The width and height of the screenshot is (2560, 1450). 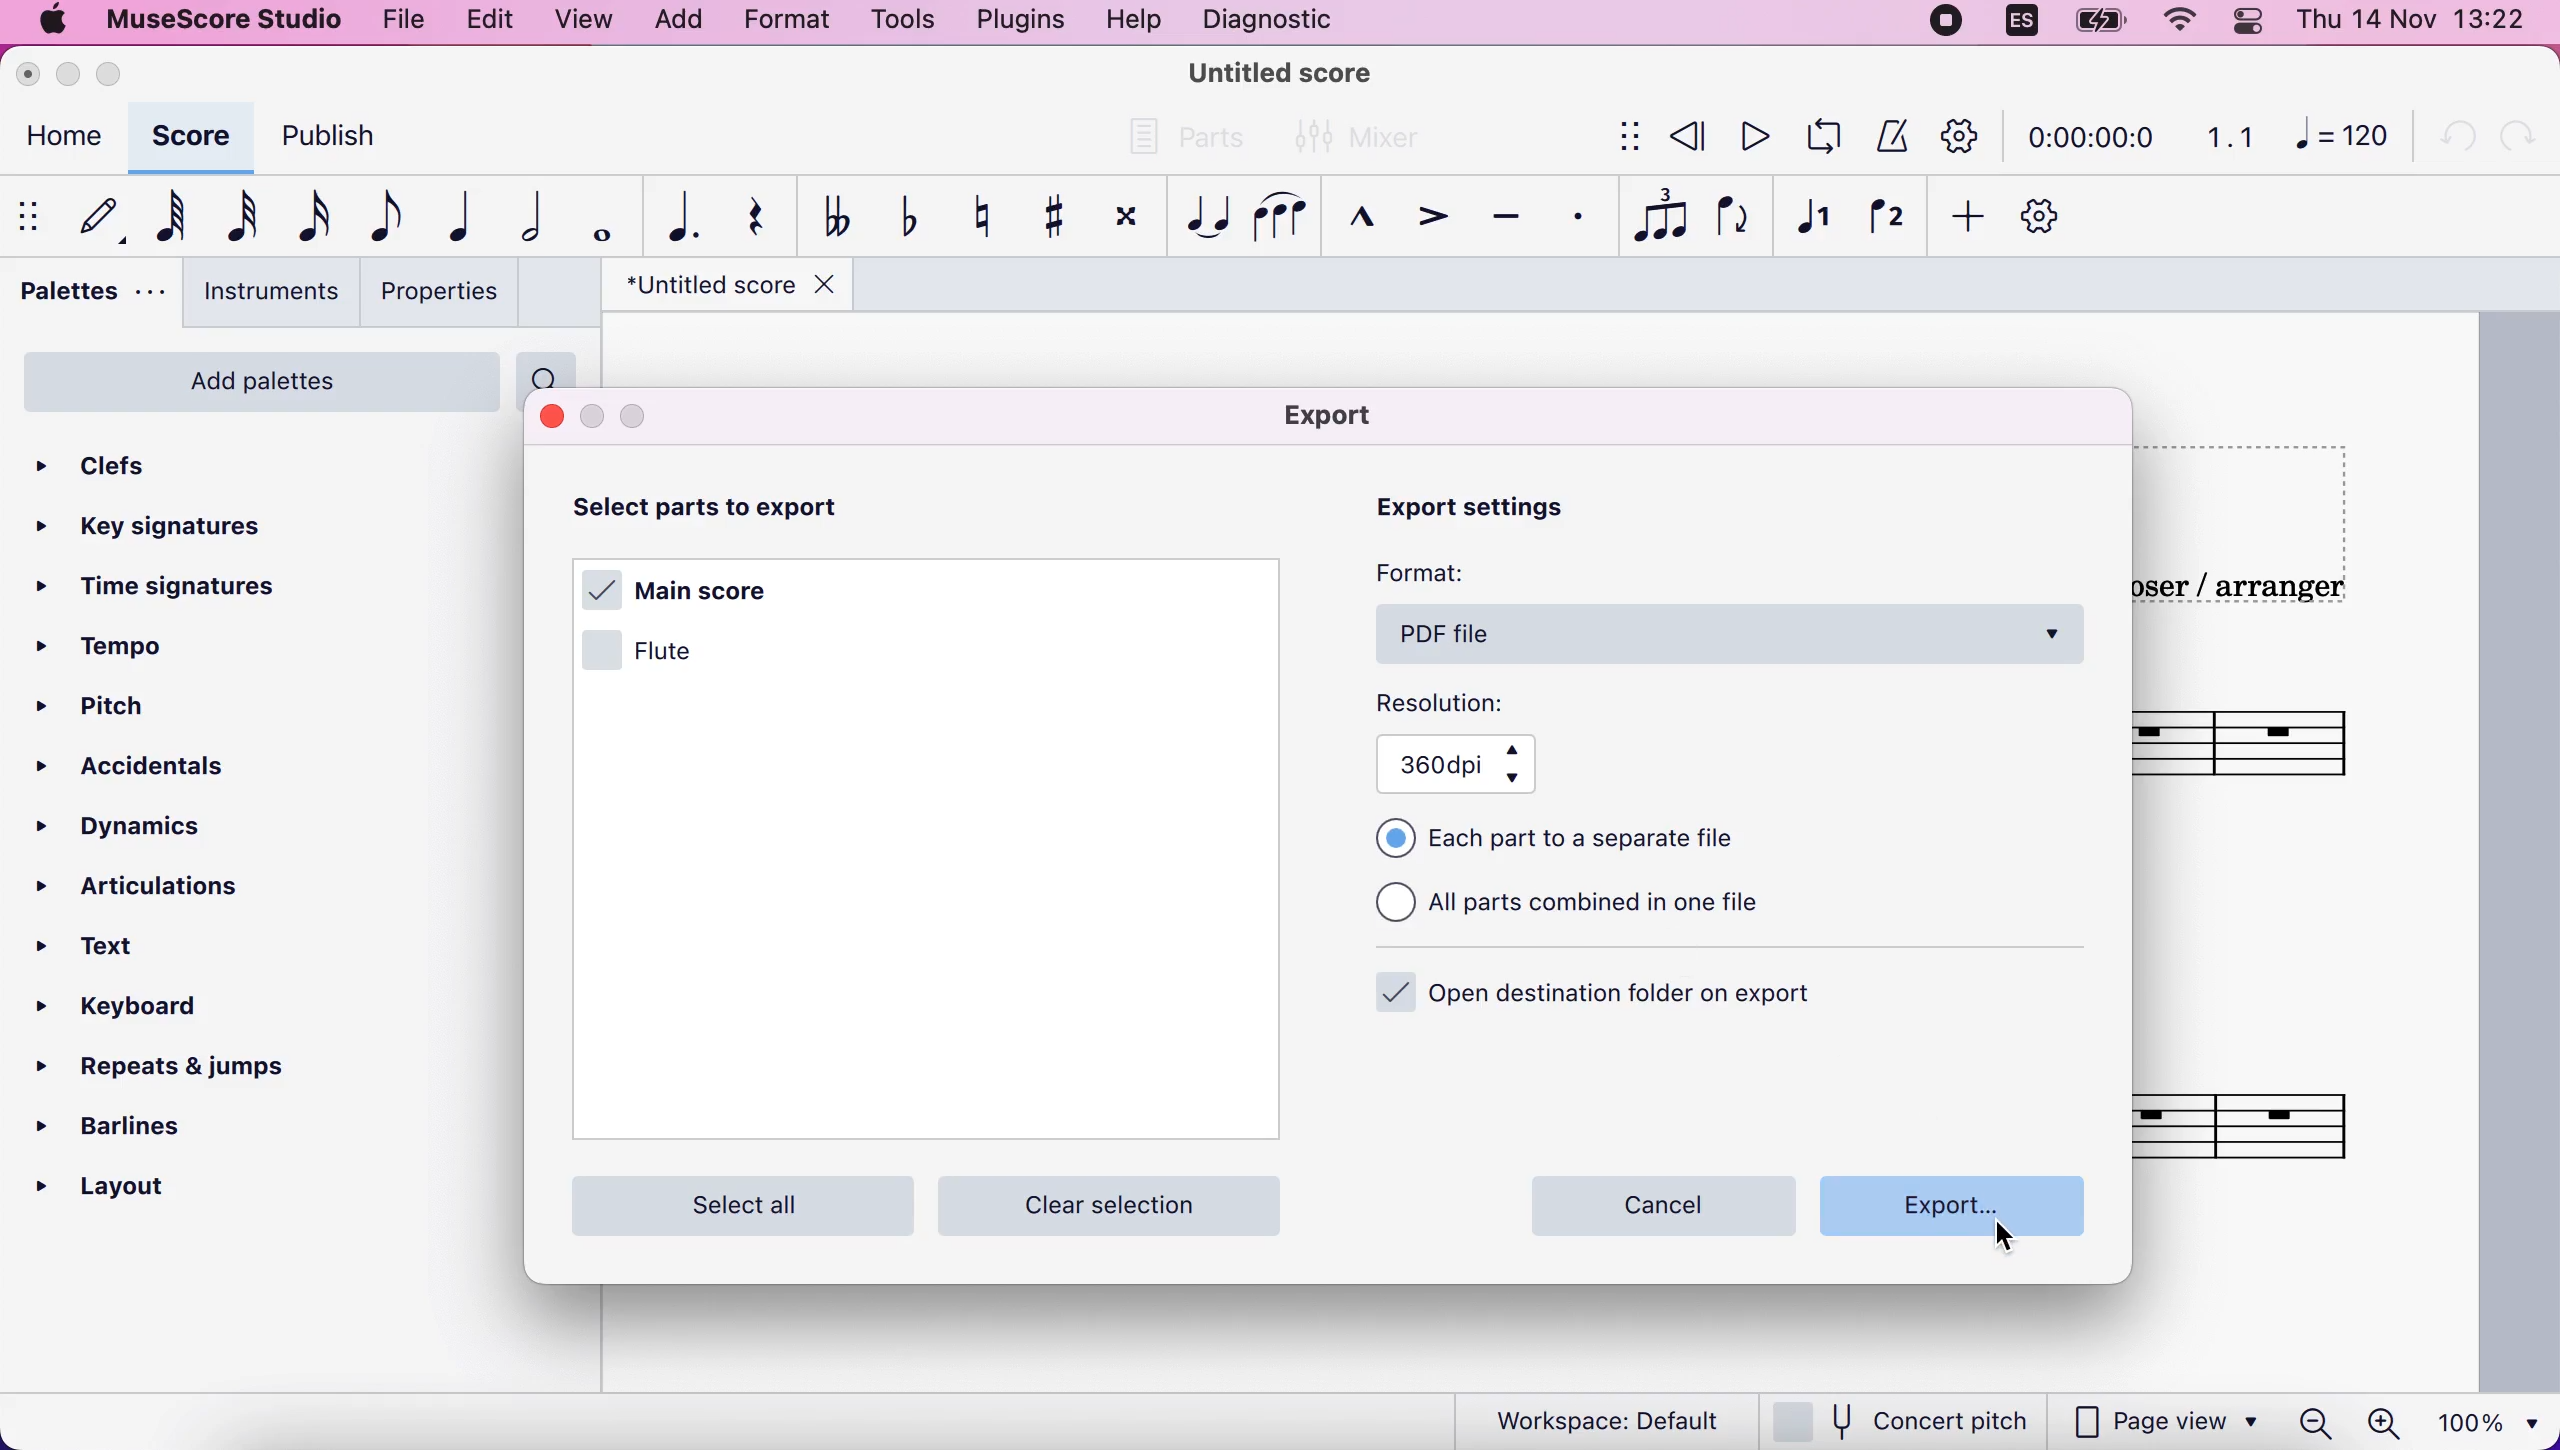 What do you see at coordinates (2094, 136) in the screenshot?
I see `time` at bounding box center [2094, 136].